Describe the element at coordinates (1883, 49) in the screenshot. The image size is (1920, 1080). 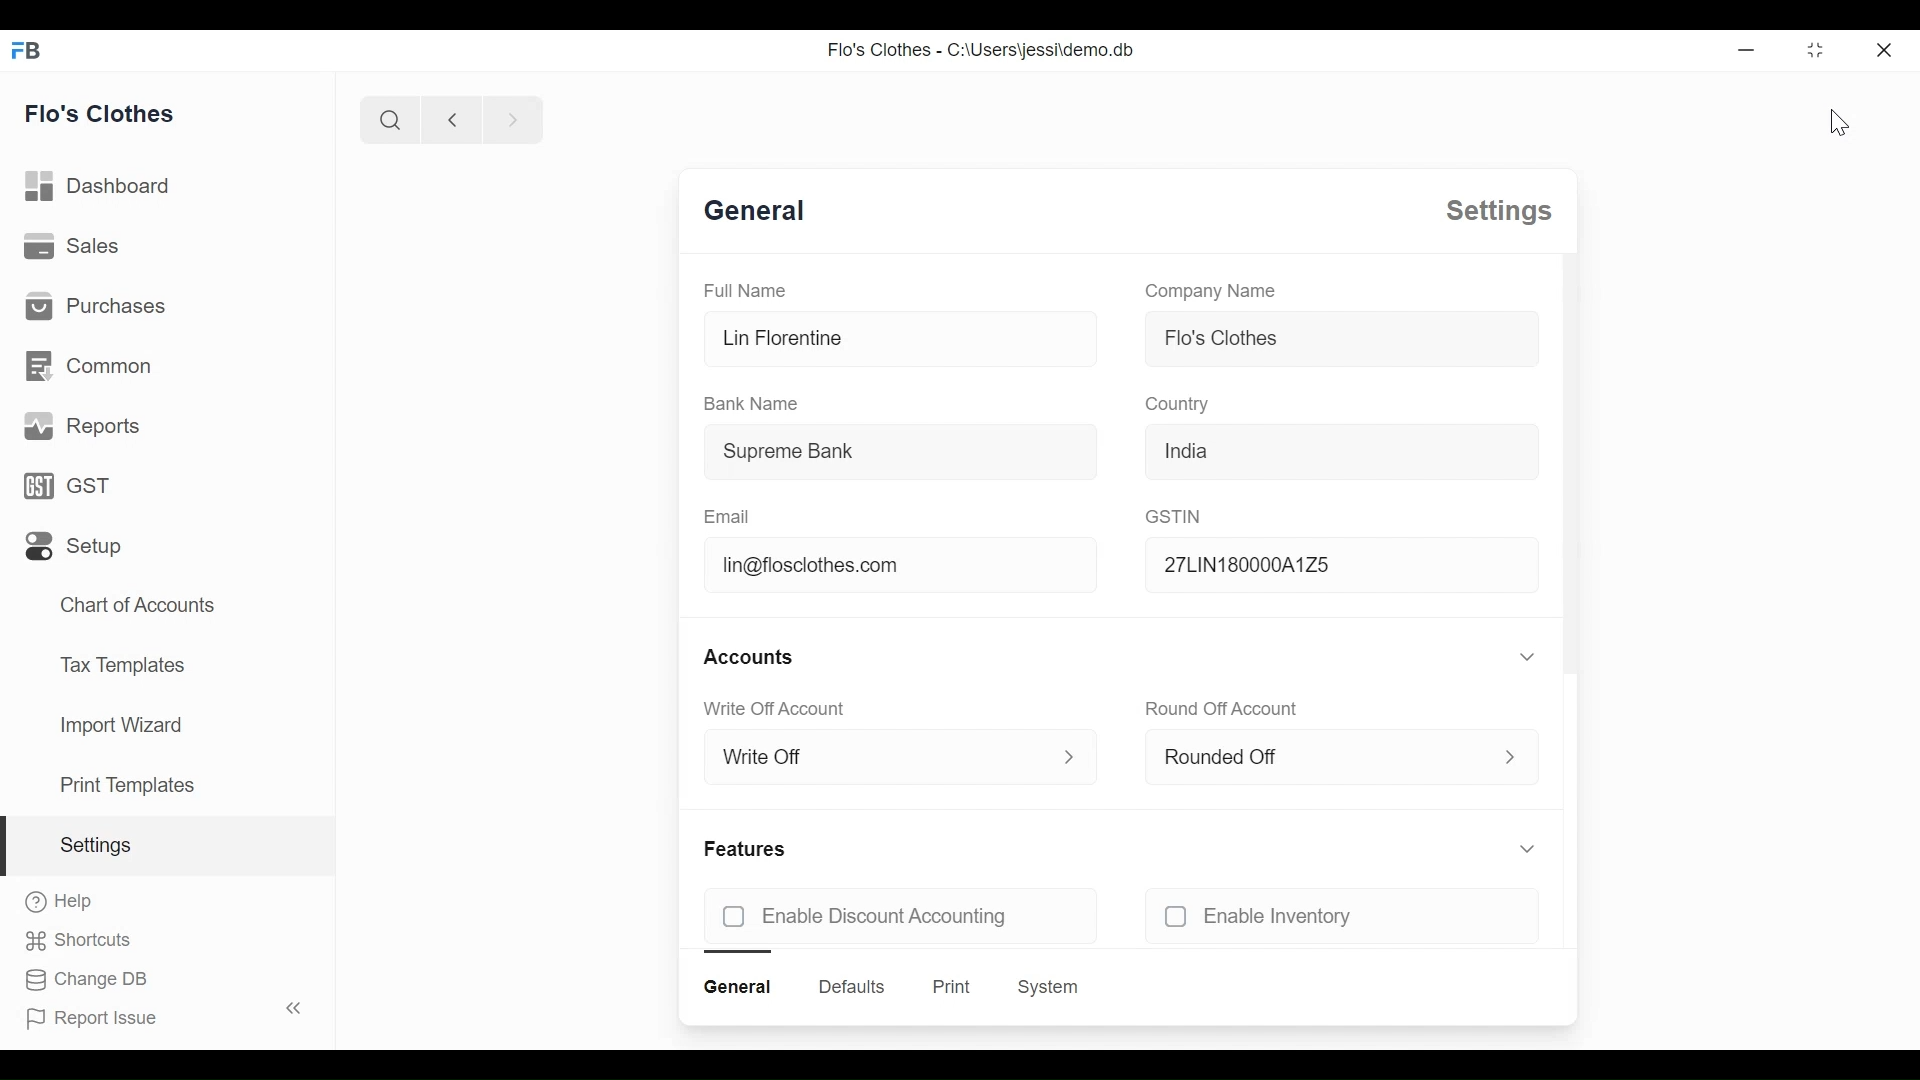
I see `close` at that location.